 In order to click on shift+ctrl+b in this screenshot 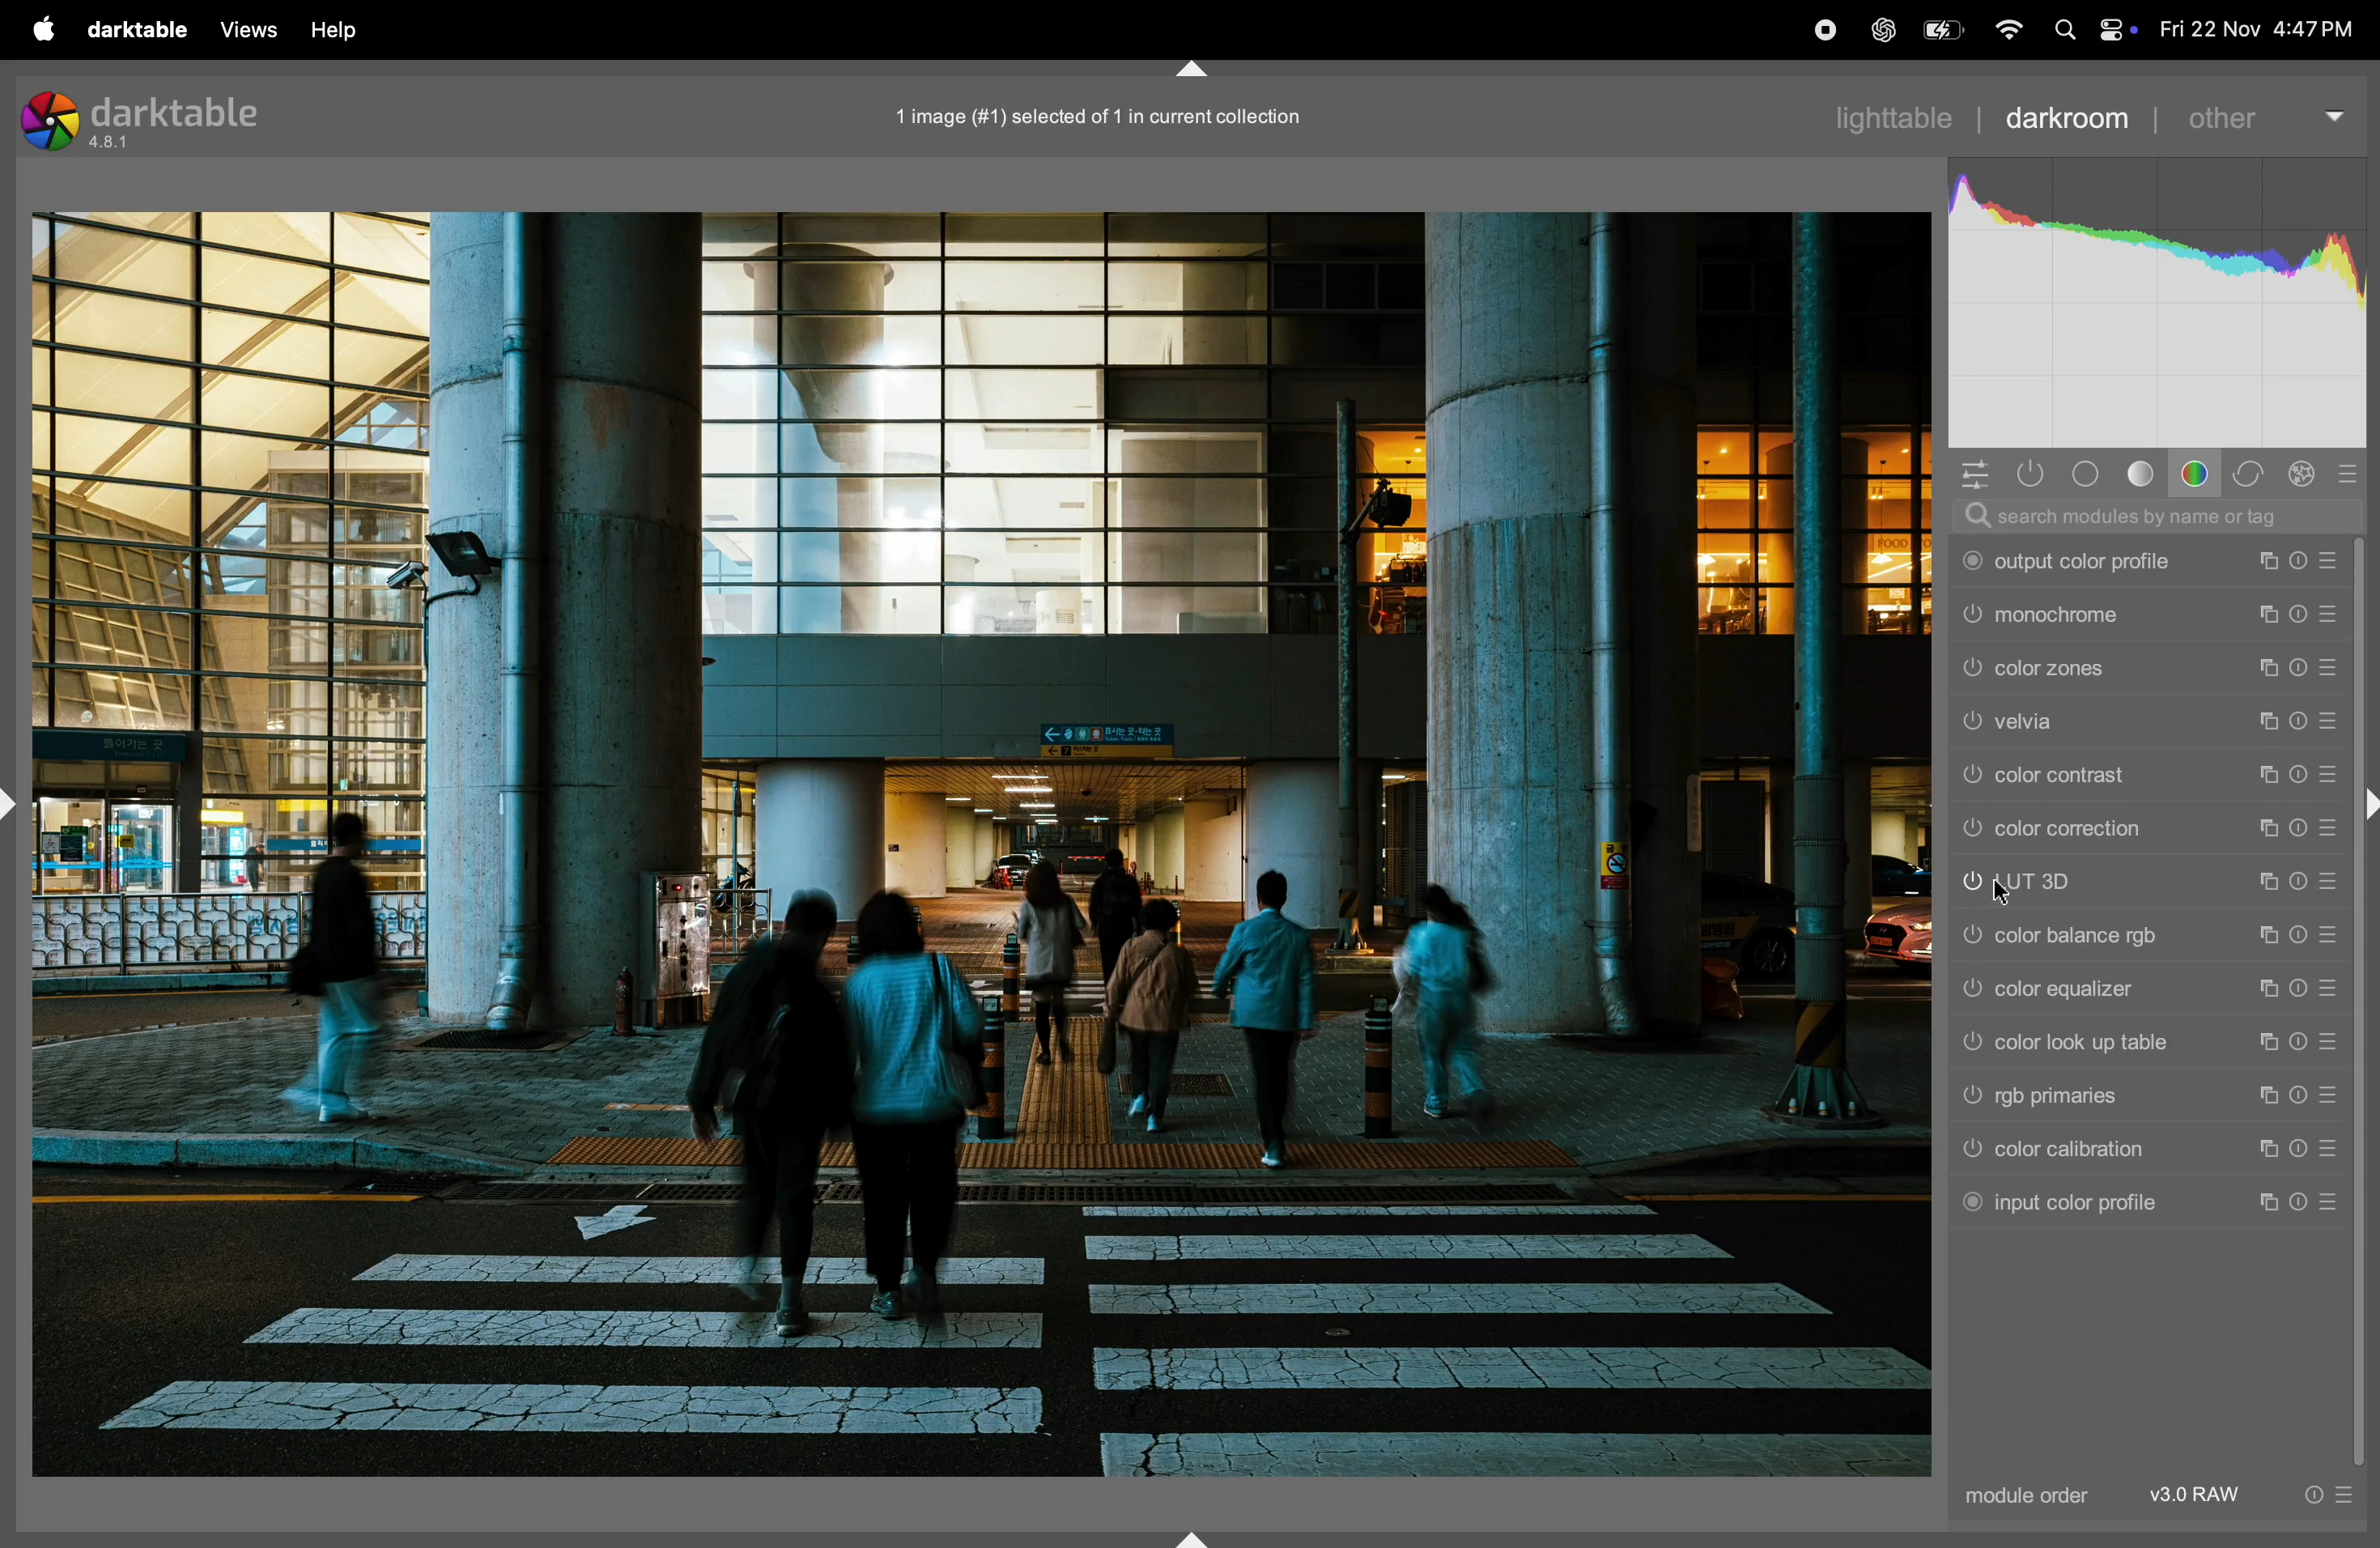, I will do `click(1188, 1535)`.